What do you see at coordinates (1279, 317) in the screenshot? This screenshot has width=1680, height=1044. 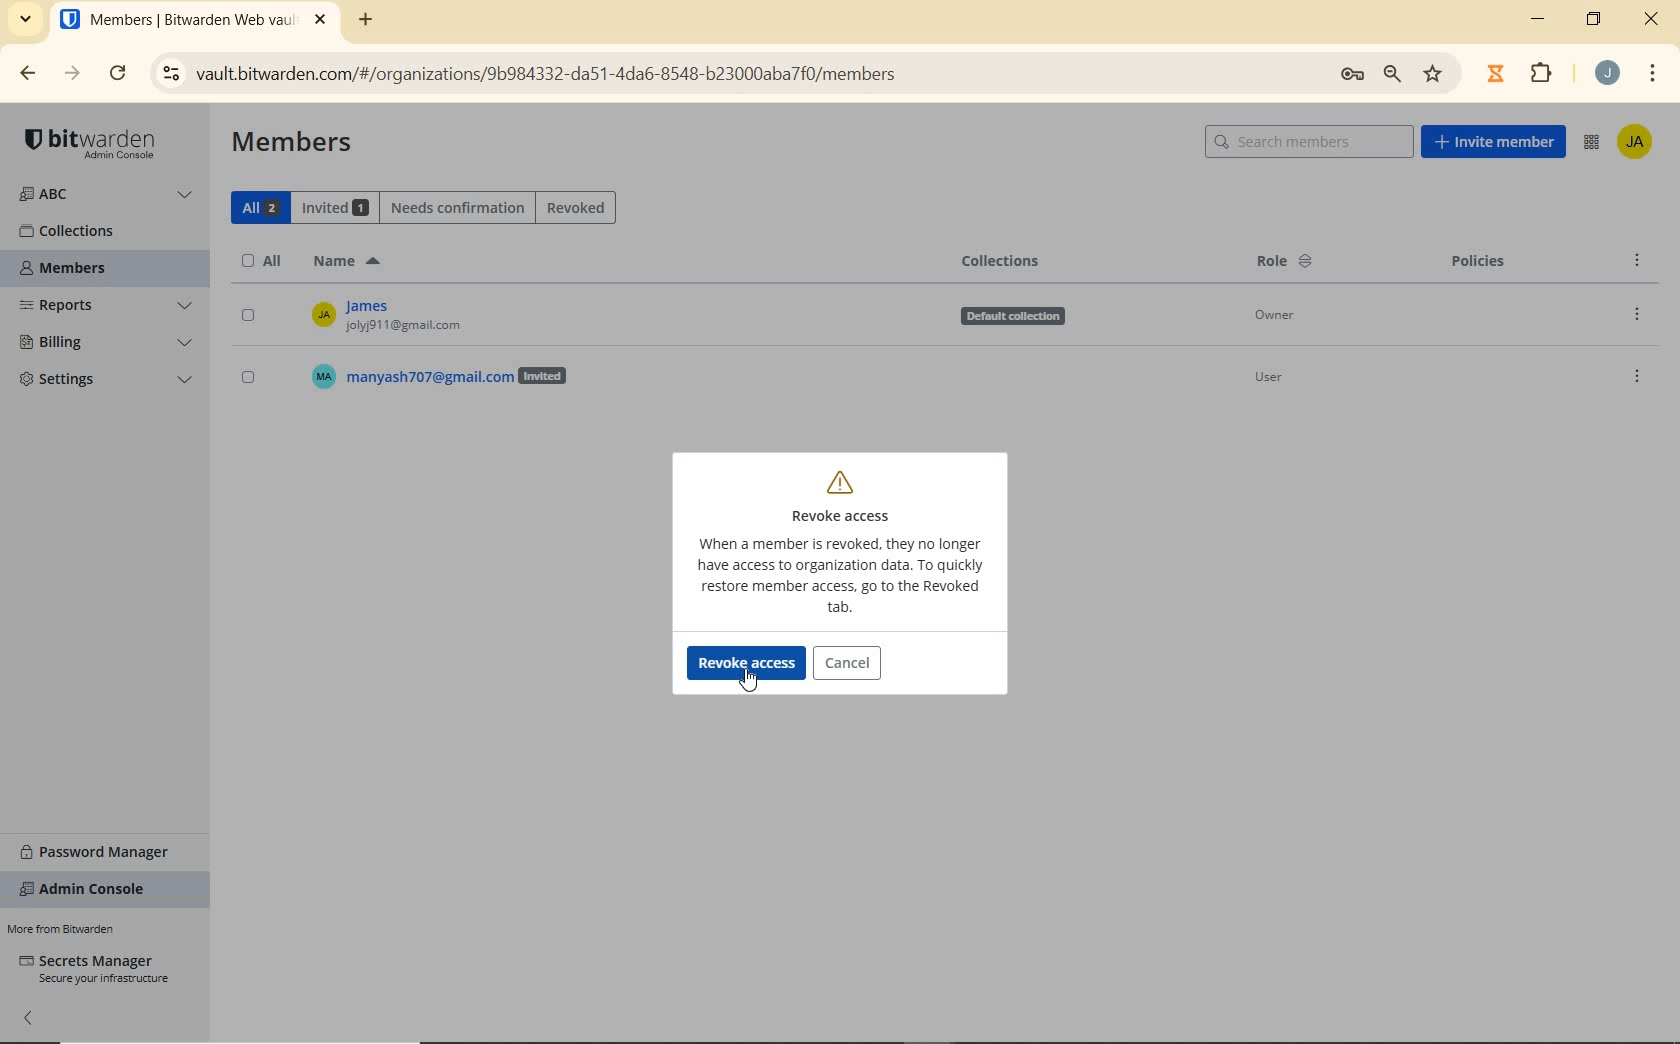 I see `Owner` at bounding box center [1279, 317].